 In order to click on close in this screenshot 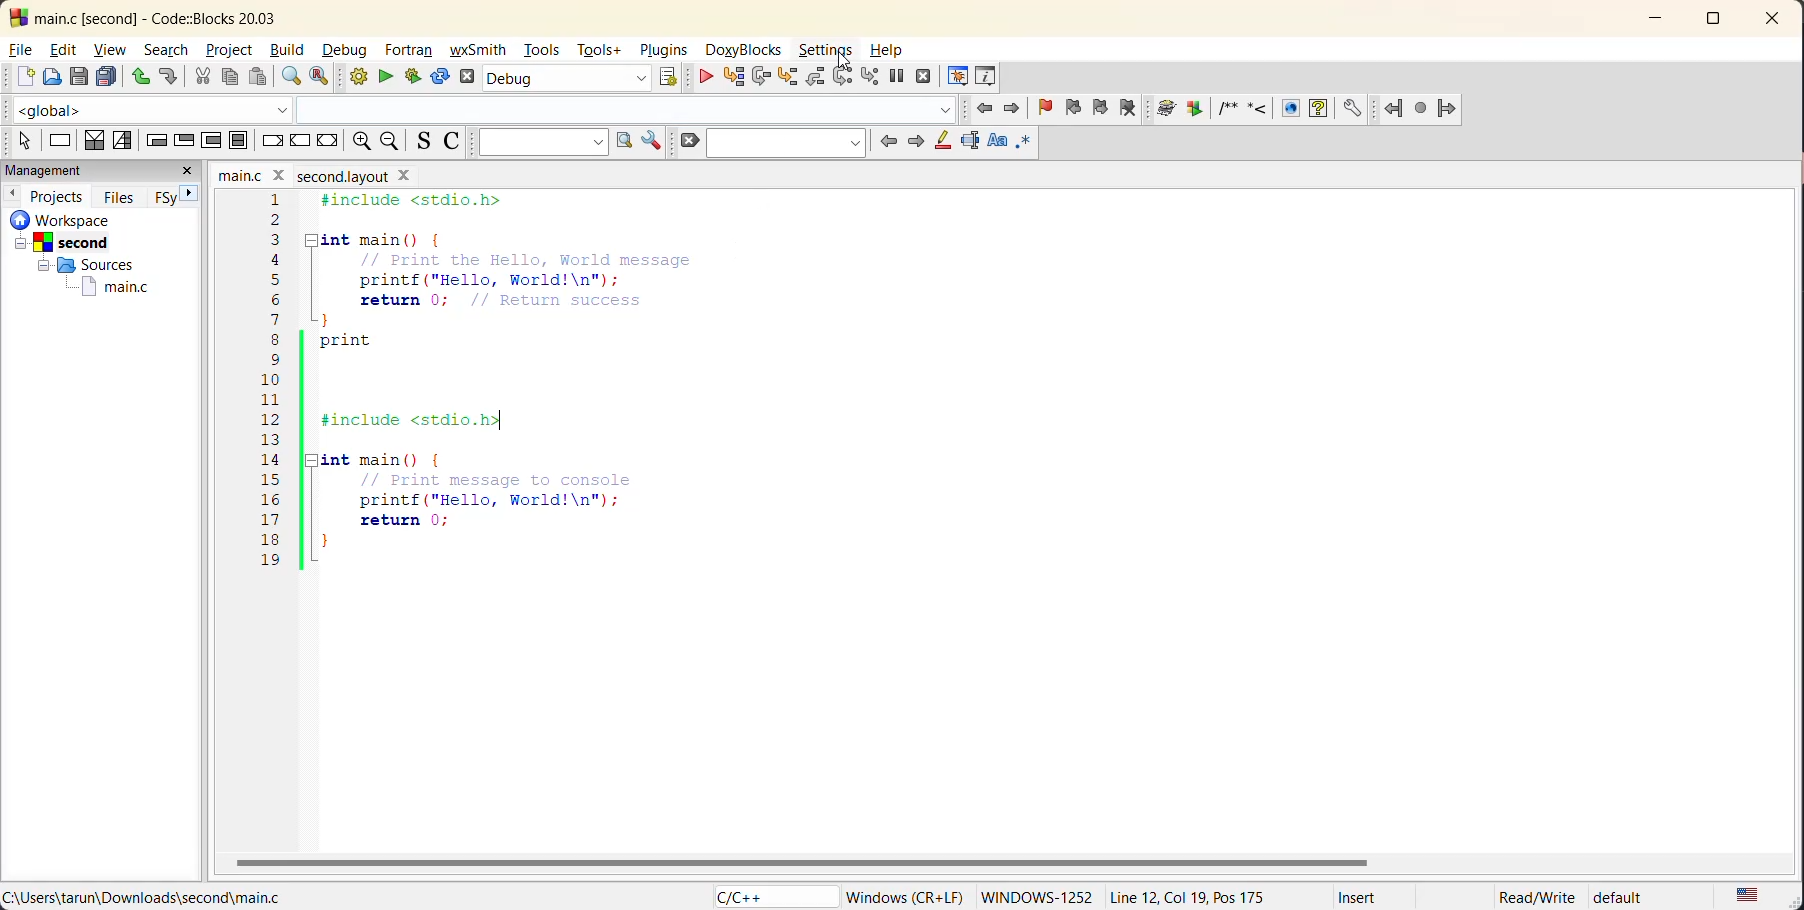, I will do `click(187, 173)`.